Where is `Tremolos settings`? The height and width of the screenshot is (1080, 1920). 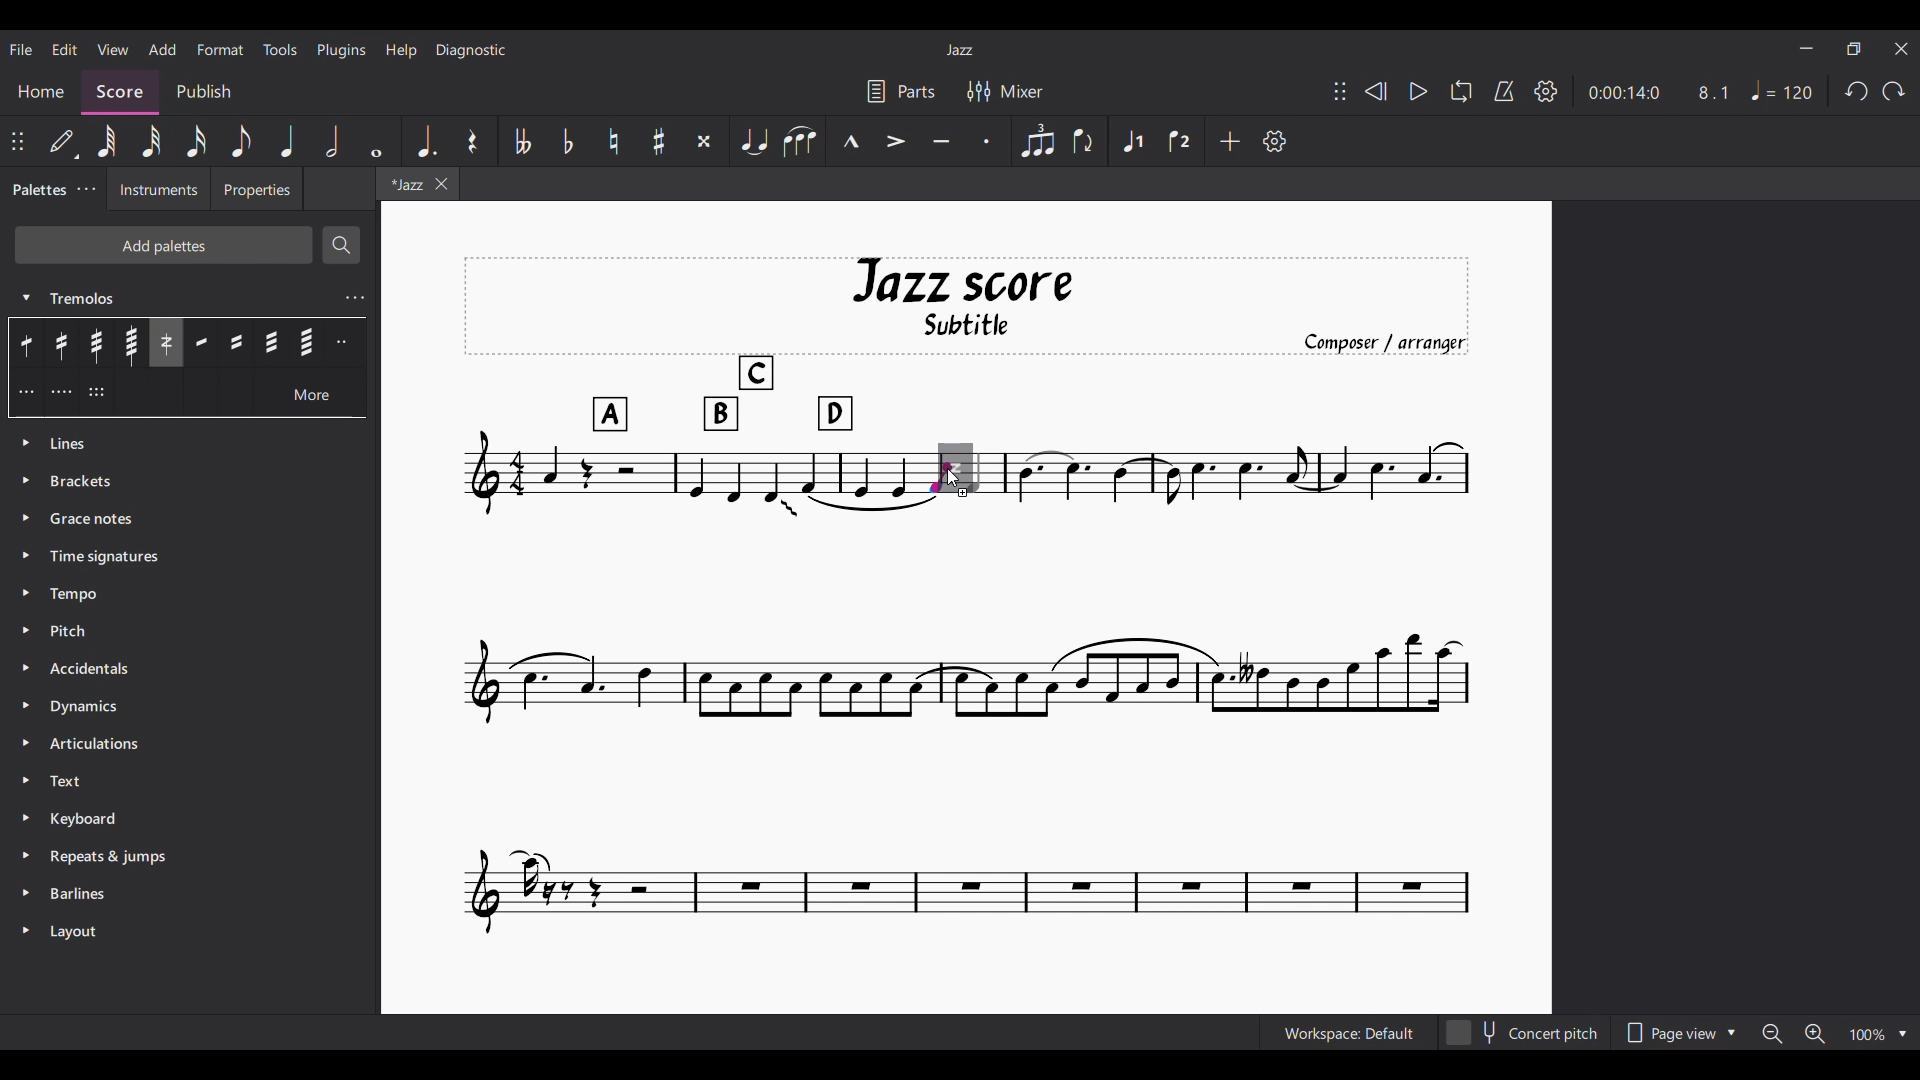
Tremolos settings is located at coordinates (355, 298).